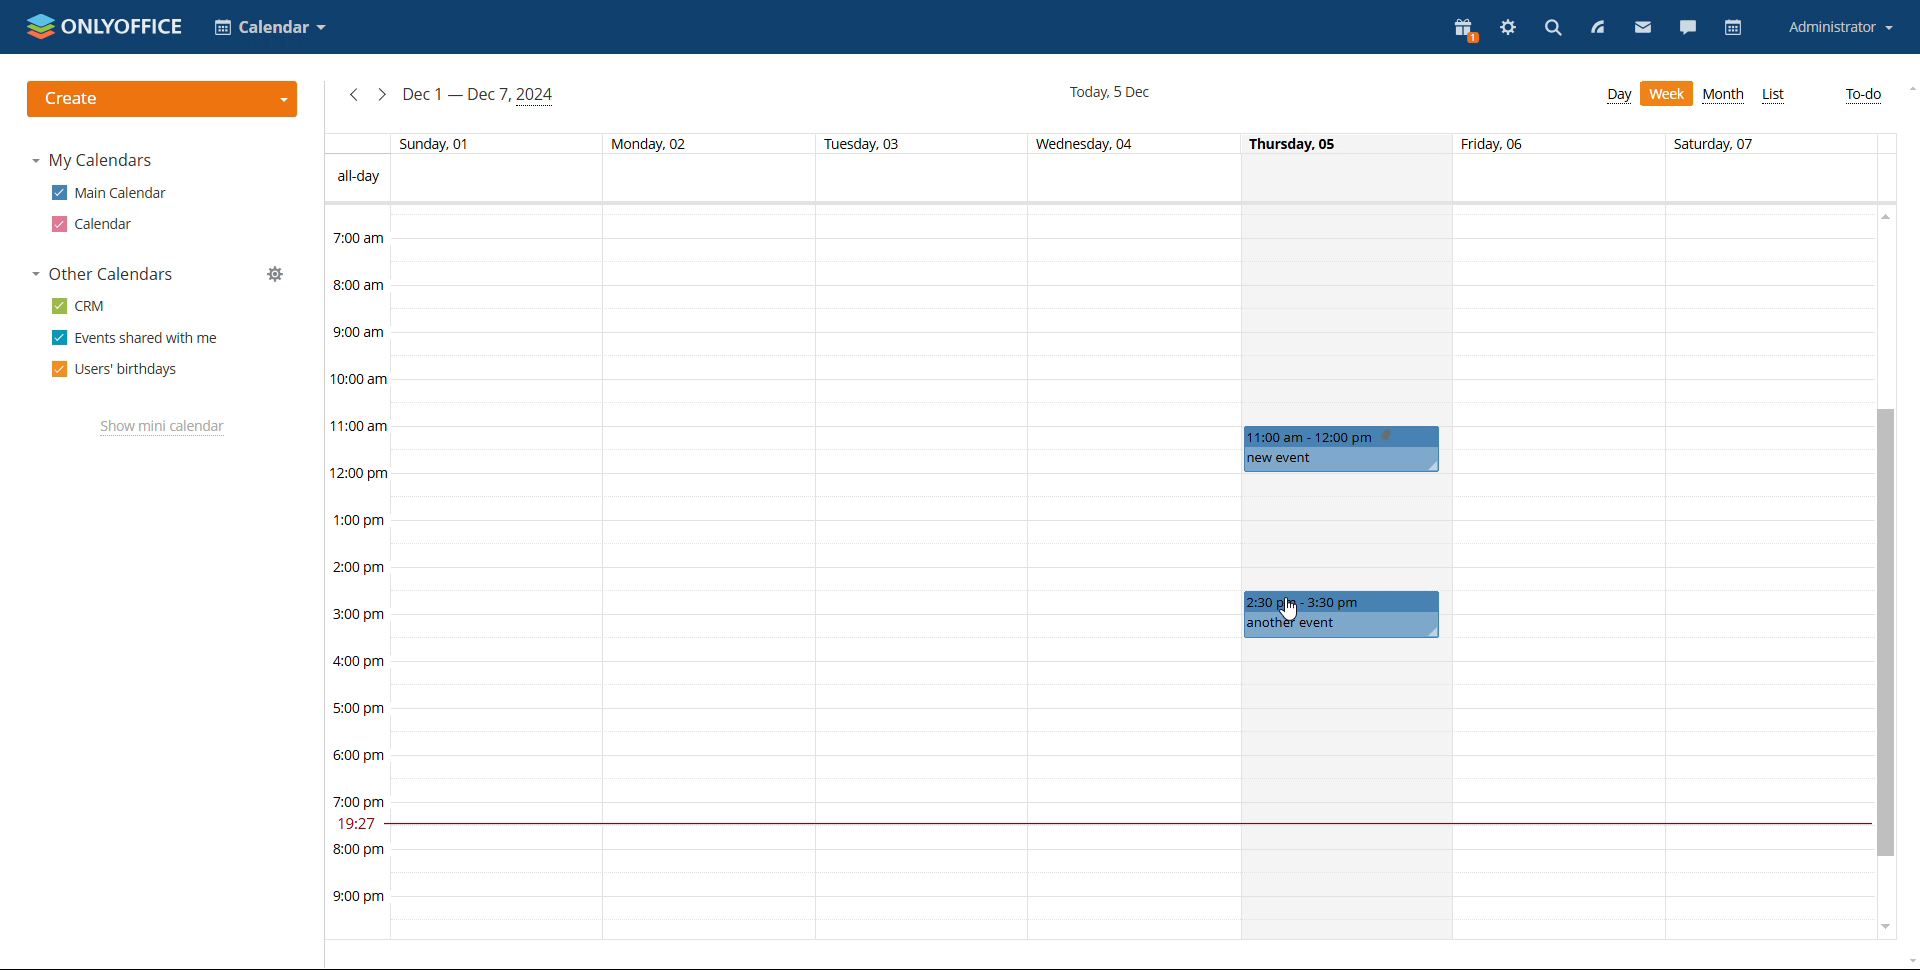  What do you see at coordinates (357, 521) in the screenshot?
I see `1:00 pm` at bounding box center [357, 521].